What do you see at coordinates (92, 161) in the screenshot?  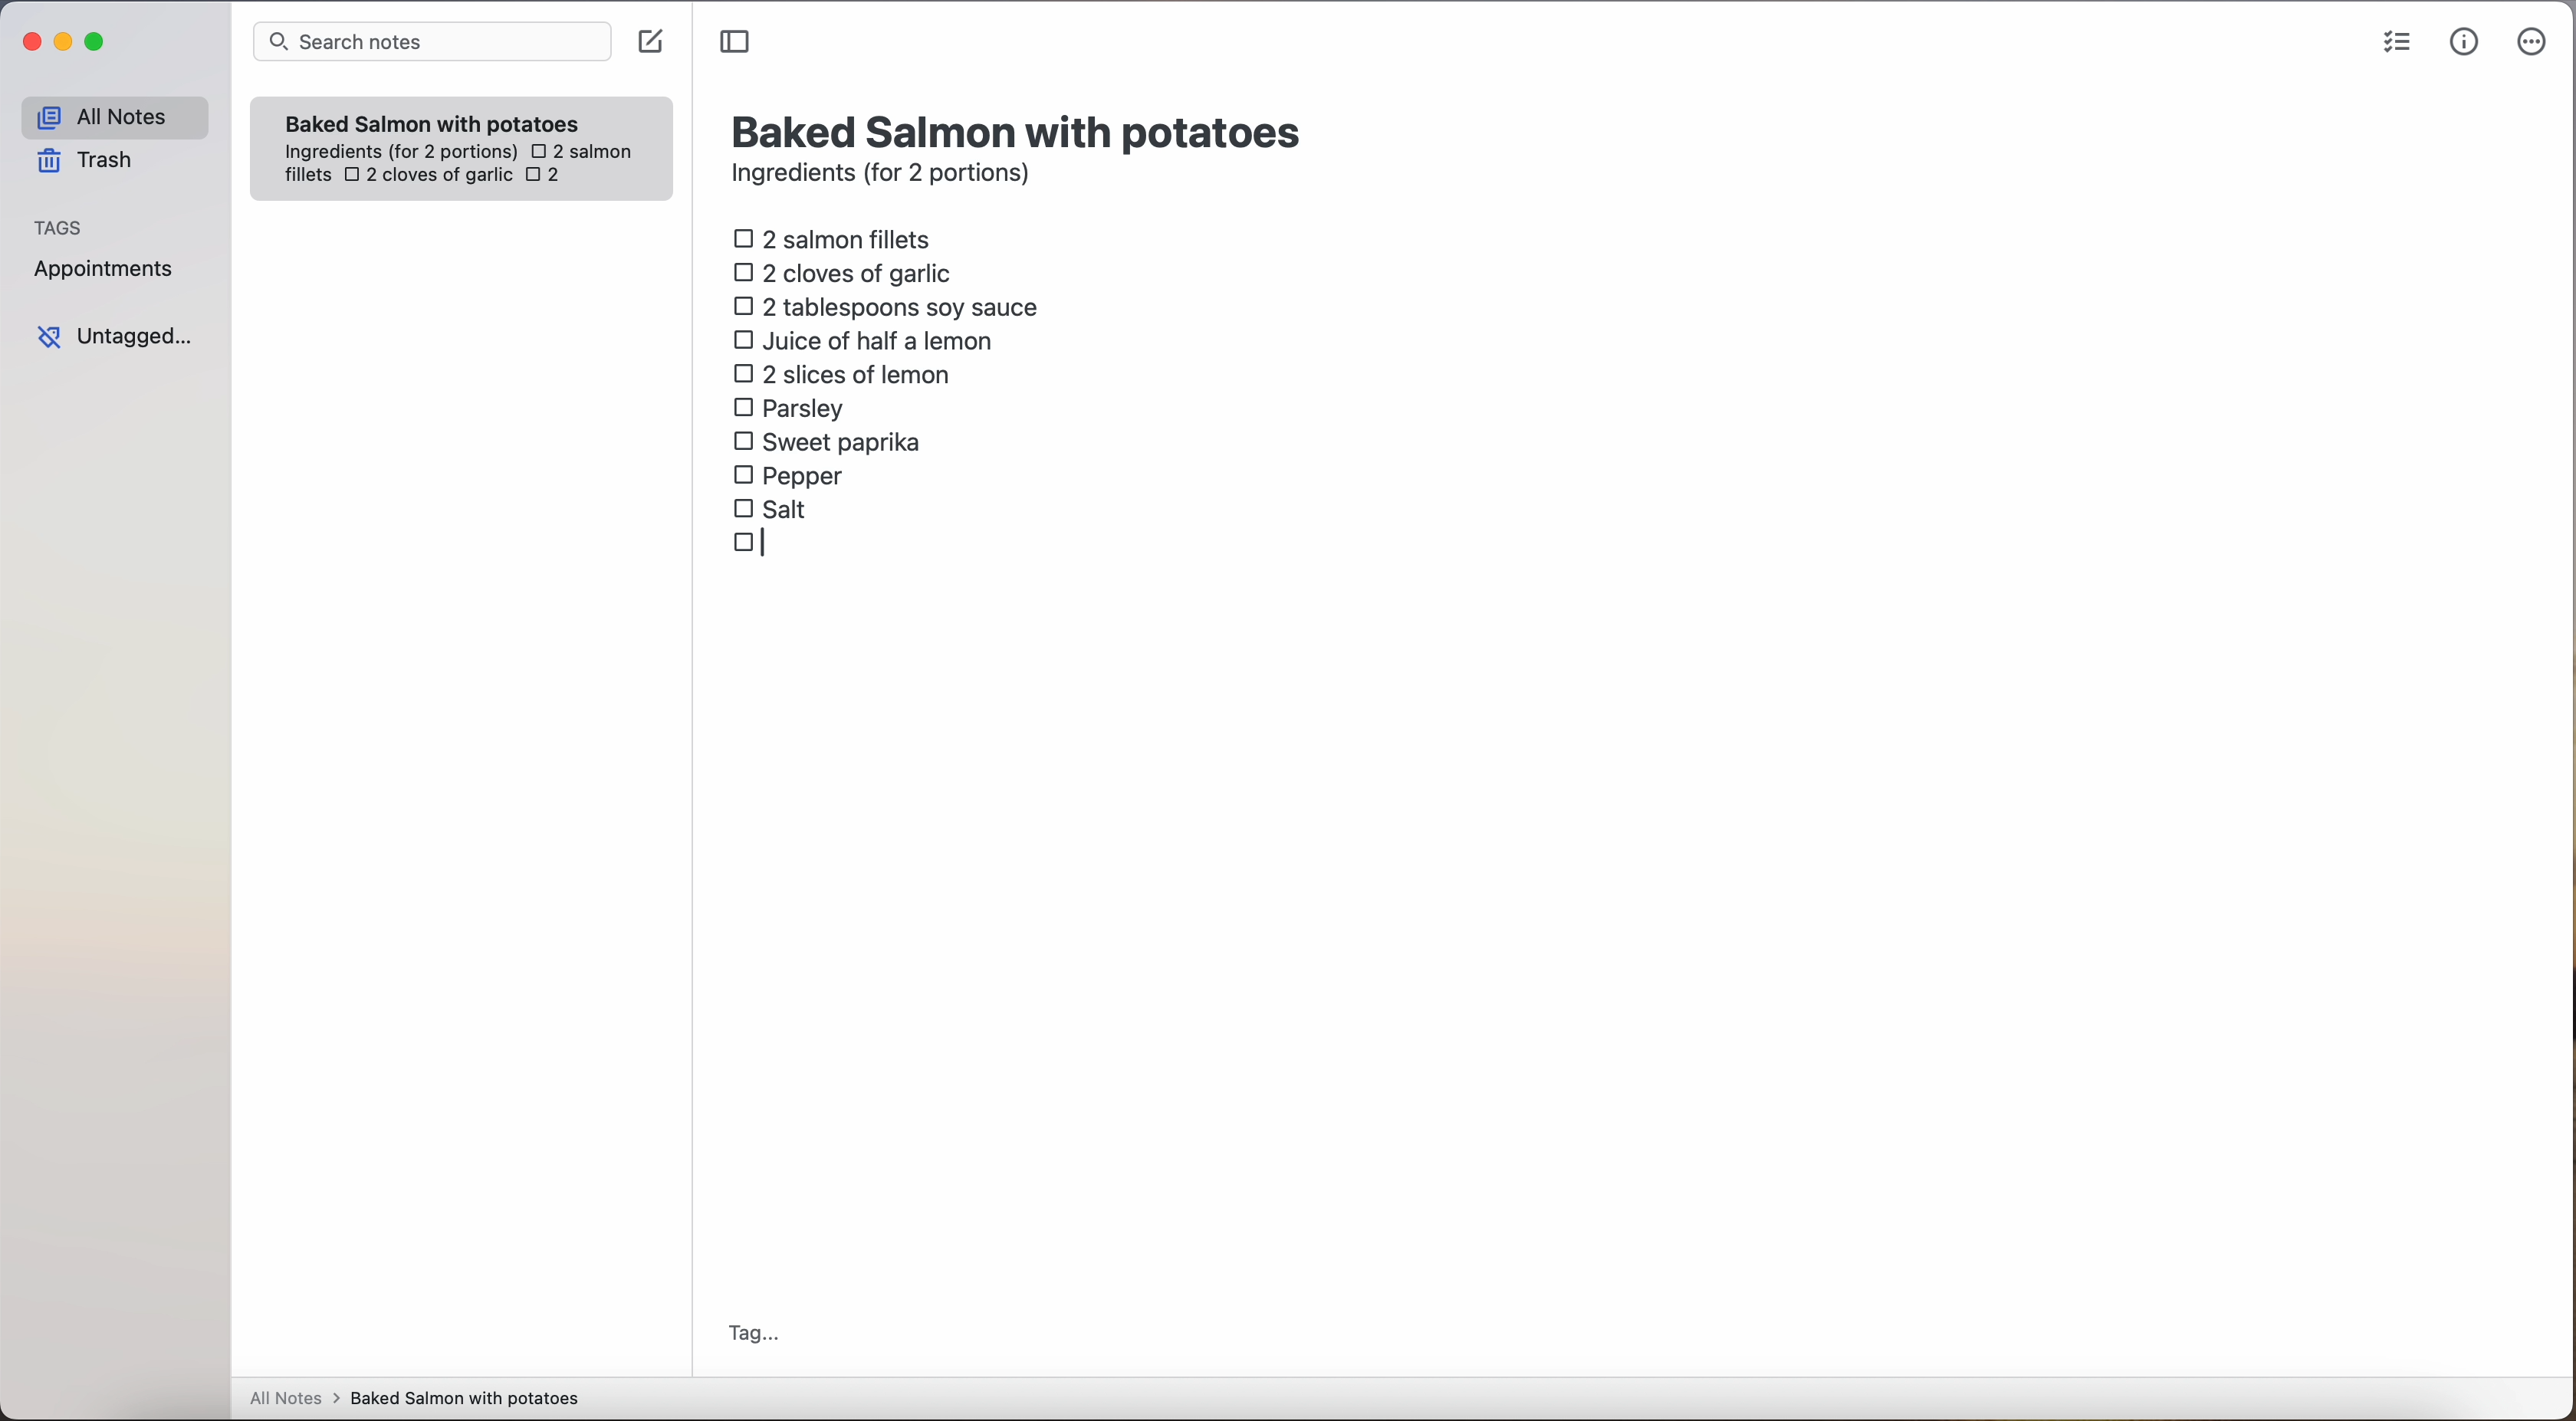 I see `trash` at bounding box center [92, 161].